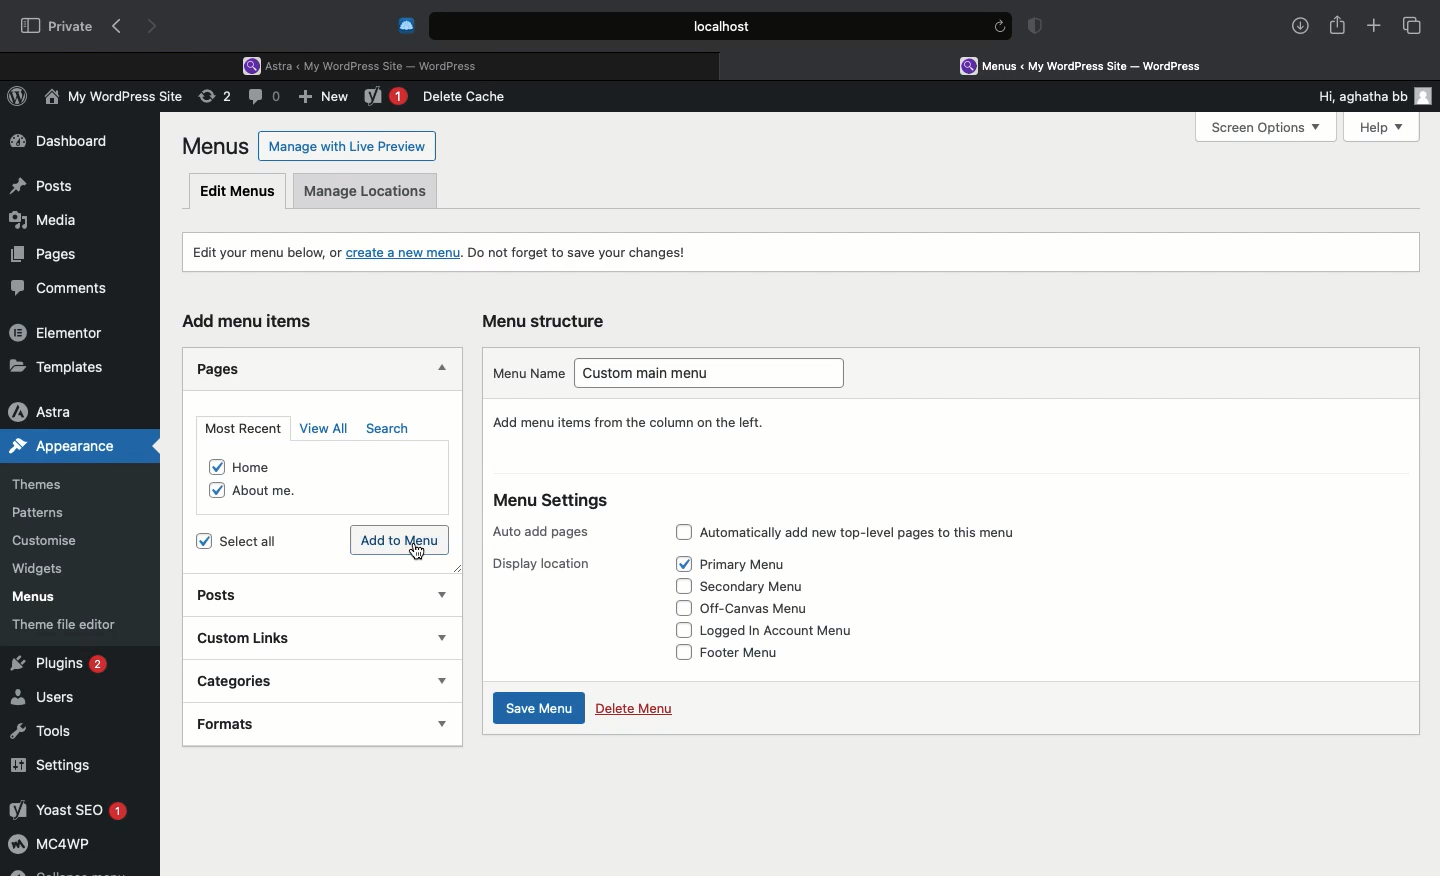 The width and height of the screenshot is (1440, 876). I want to click on checkbox, so click(207, 463).